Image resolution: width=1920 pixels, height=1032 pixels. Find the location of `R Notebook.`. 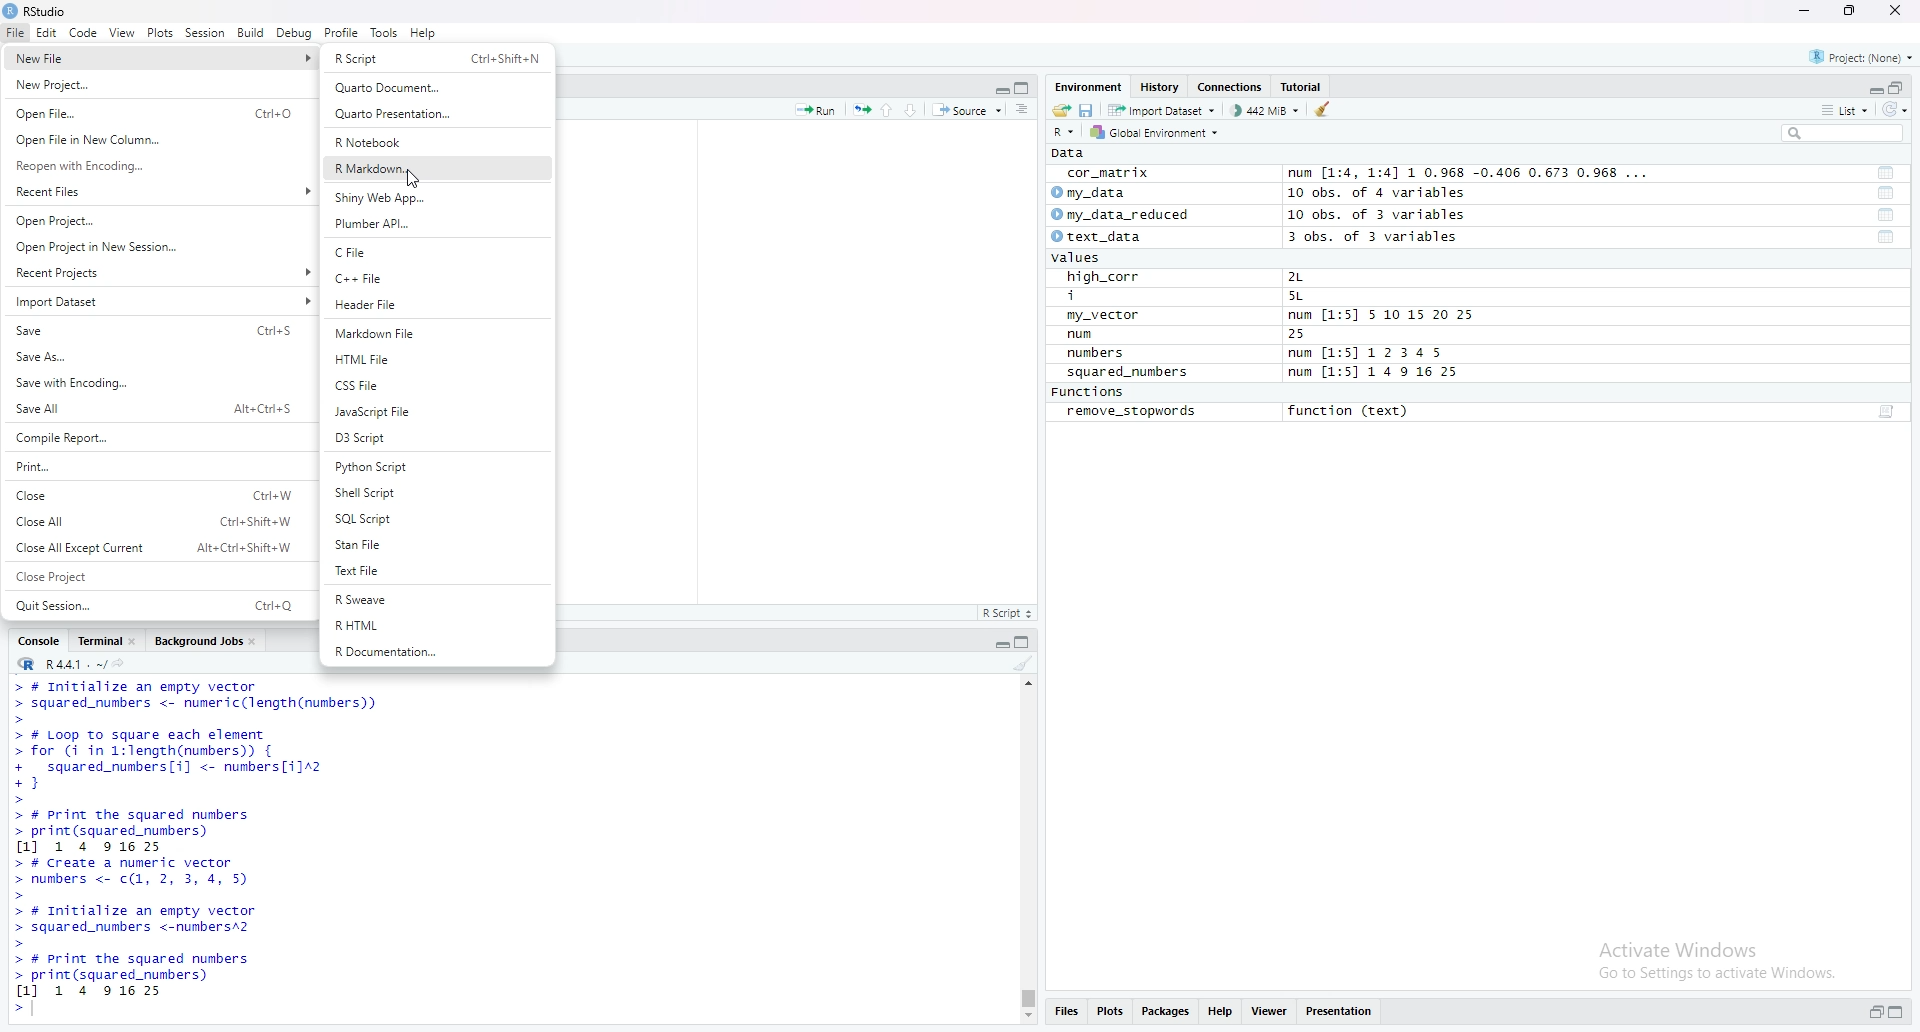

R Notebook. is located at coordinates (431, 141).